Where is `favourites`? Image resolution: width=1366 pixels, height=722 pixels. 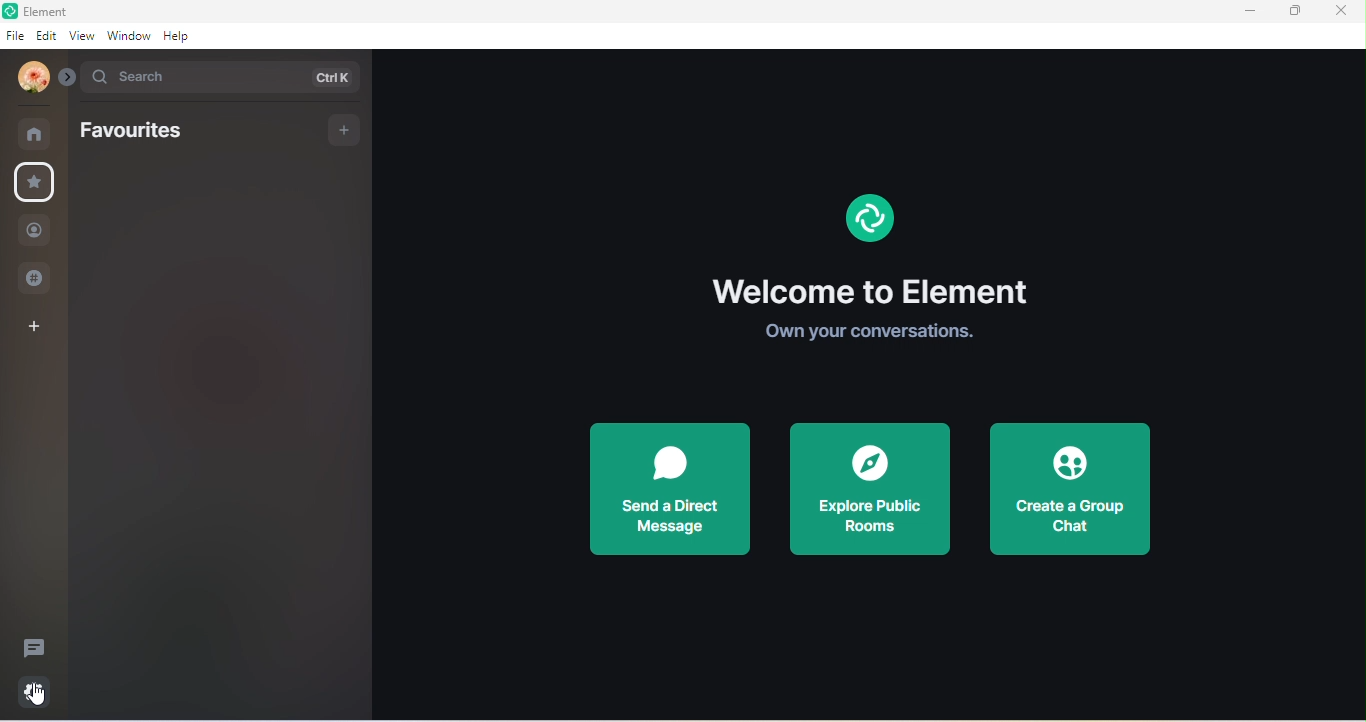 favourites is located at coordinates (40, 184).